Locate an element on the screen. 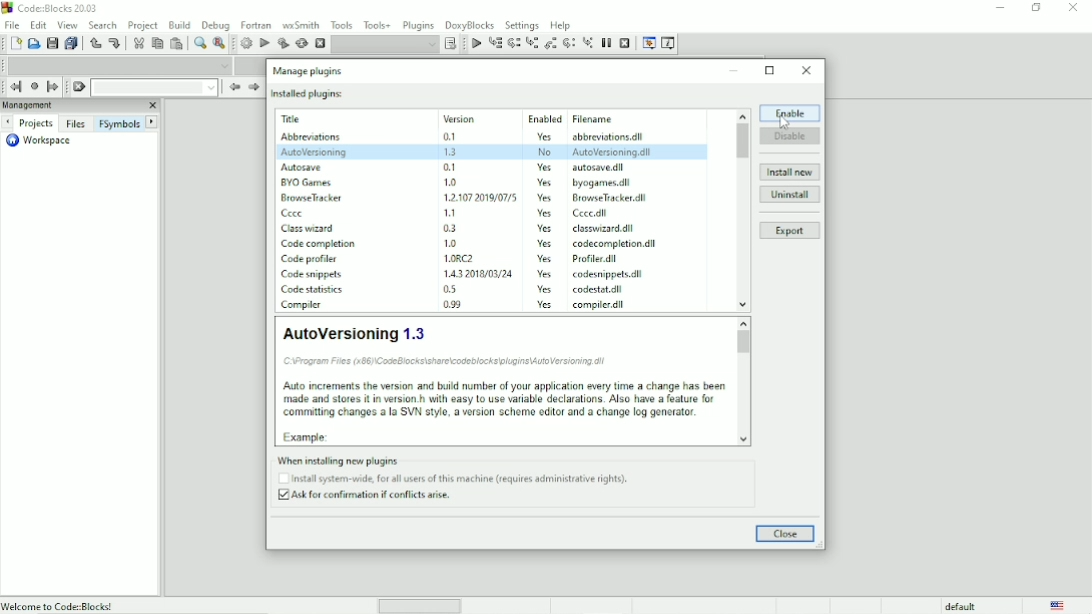 Image resolution: width=1092 pixels, height=614 pixels. version  is located at coordinates (455, 137).